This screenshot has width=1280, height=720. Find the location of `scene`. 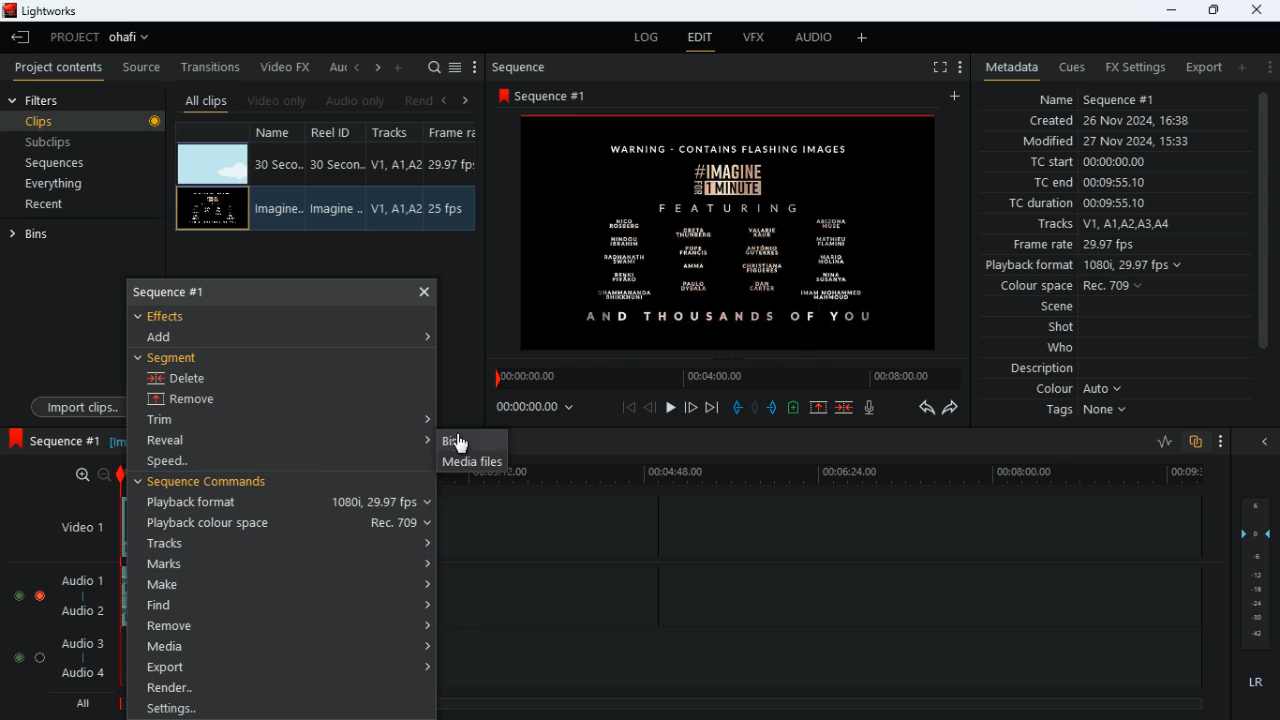

scene is located at coordinates (1047, 307).